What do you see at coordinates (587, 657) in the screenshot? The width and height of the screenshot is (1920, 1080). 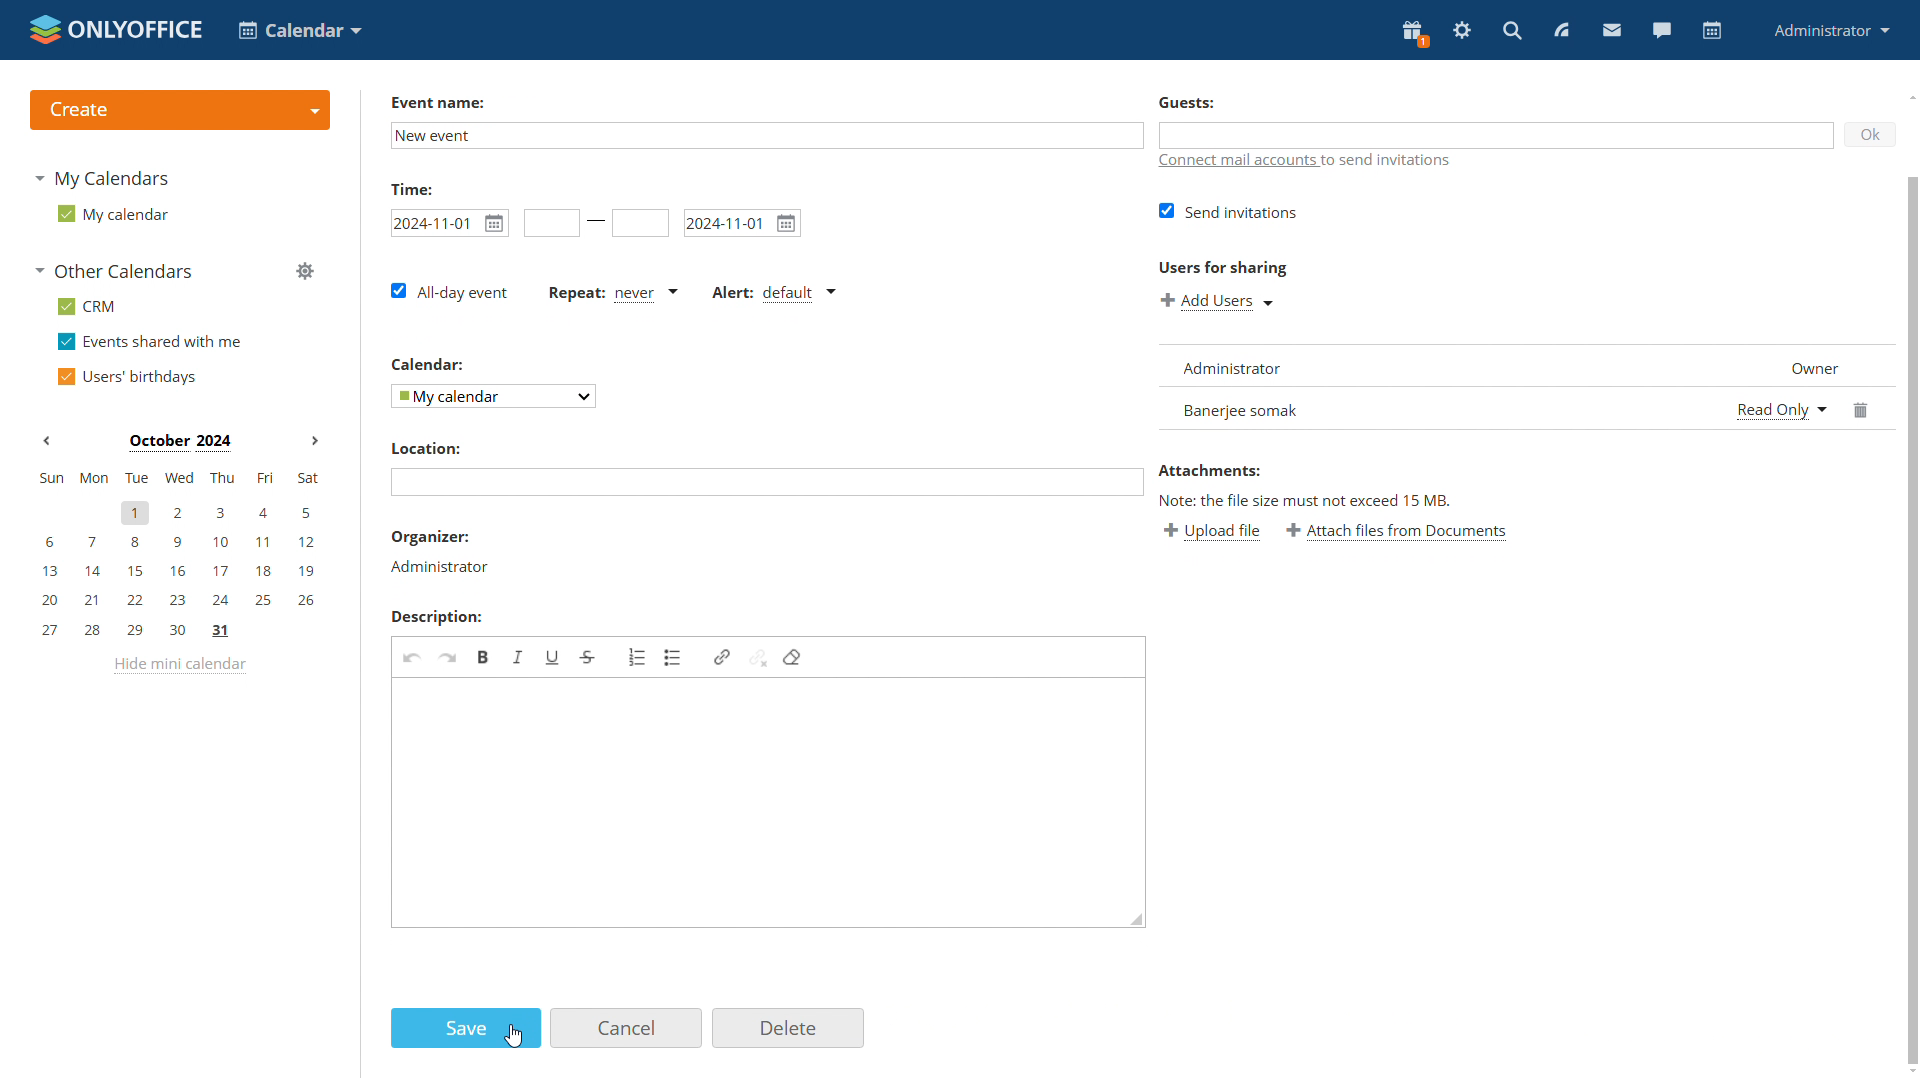 I see `strikethrough` at bounding box center [587, 657].